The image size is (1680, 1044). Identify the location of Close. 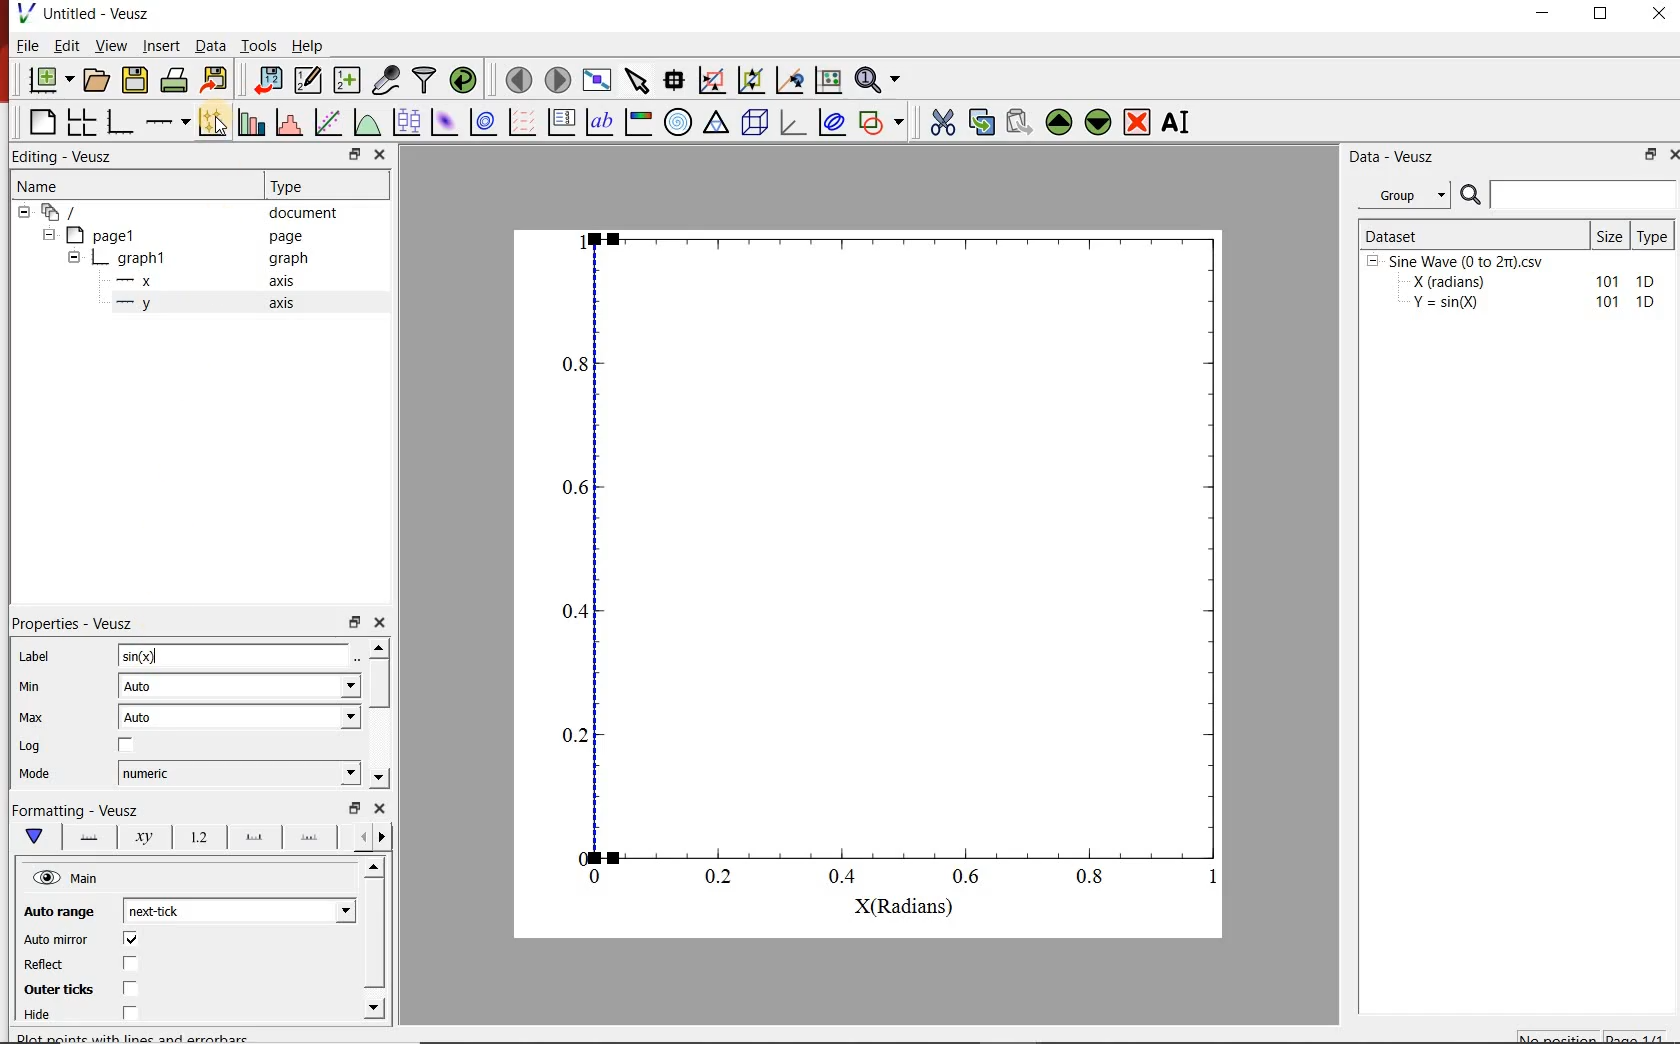
(1670, 157).